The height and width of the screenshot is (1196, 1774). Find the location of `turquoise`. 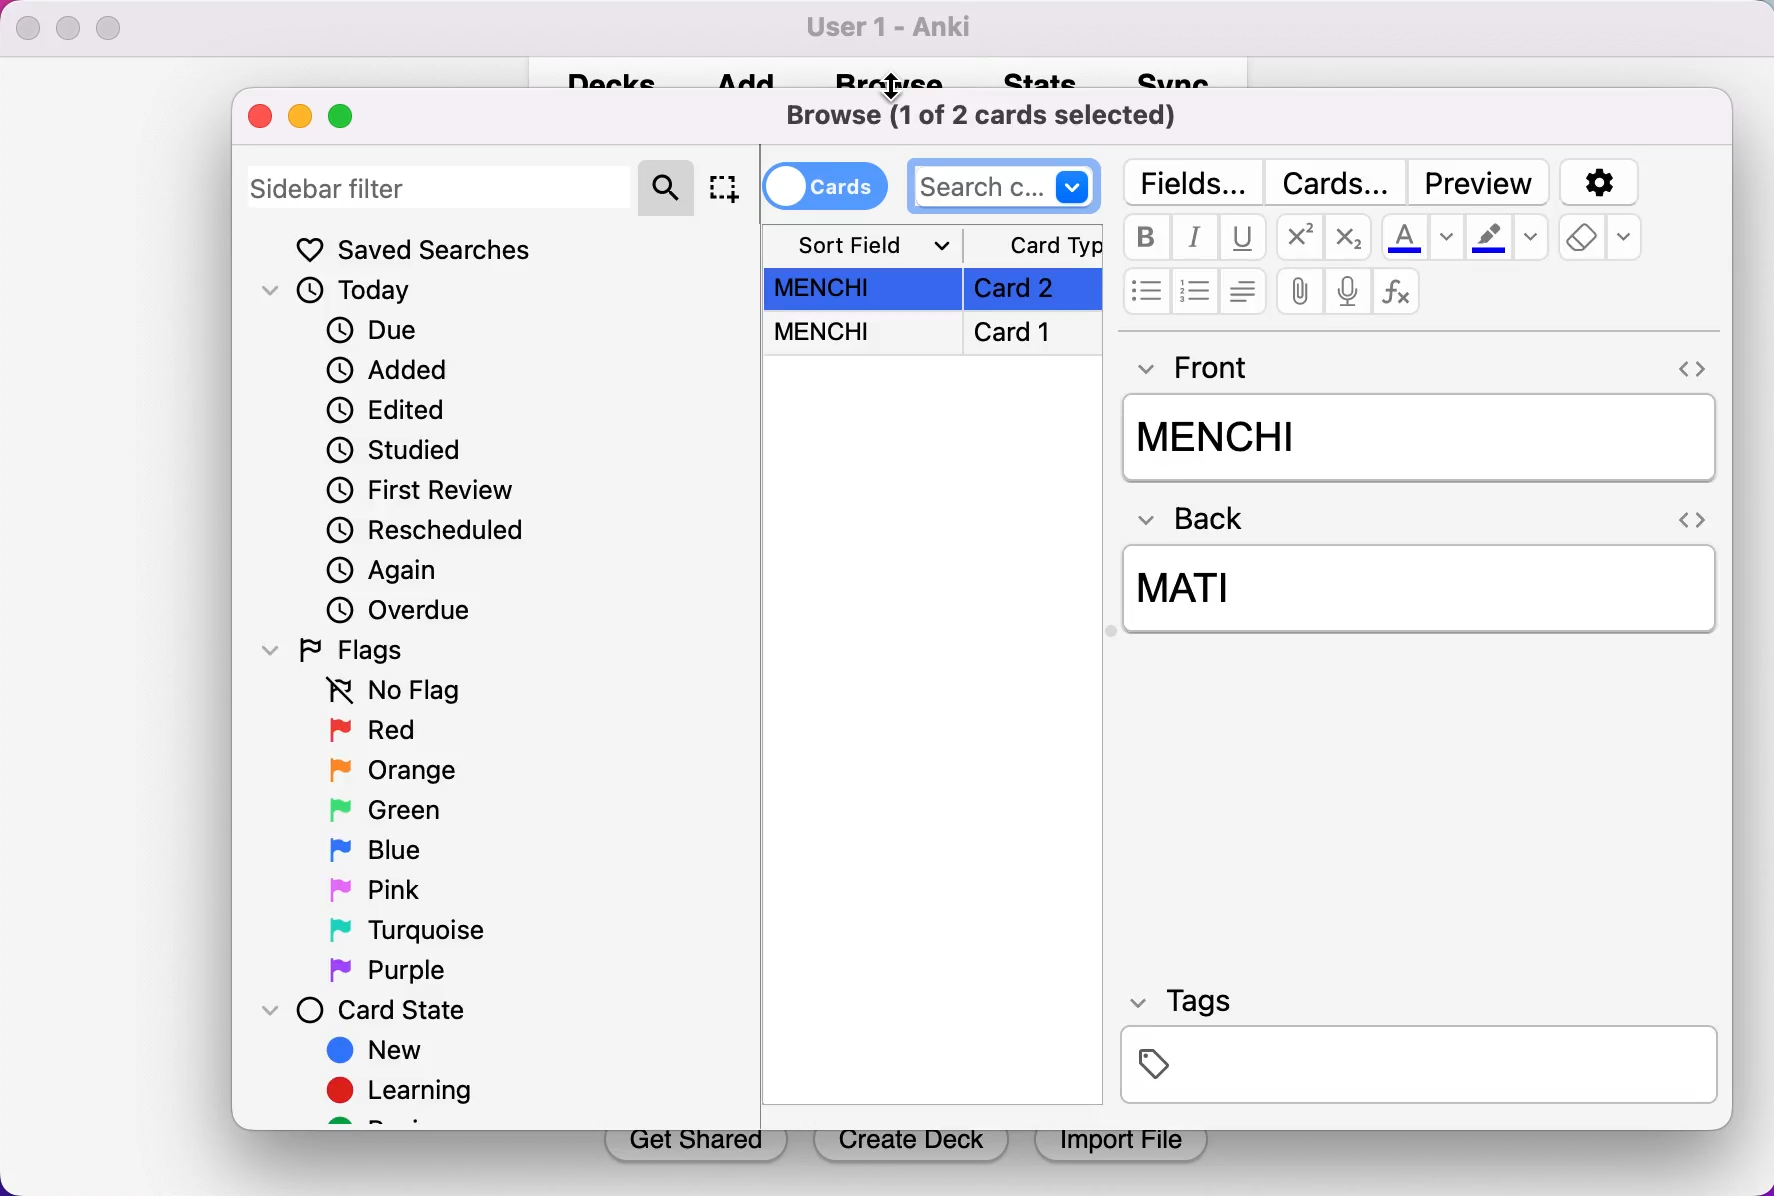

turquoise is located at coordinates (404, 933).